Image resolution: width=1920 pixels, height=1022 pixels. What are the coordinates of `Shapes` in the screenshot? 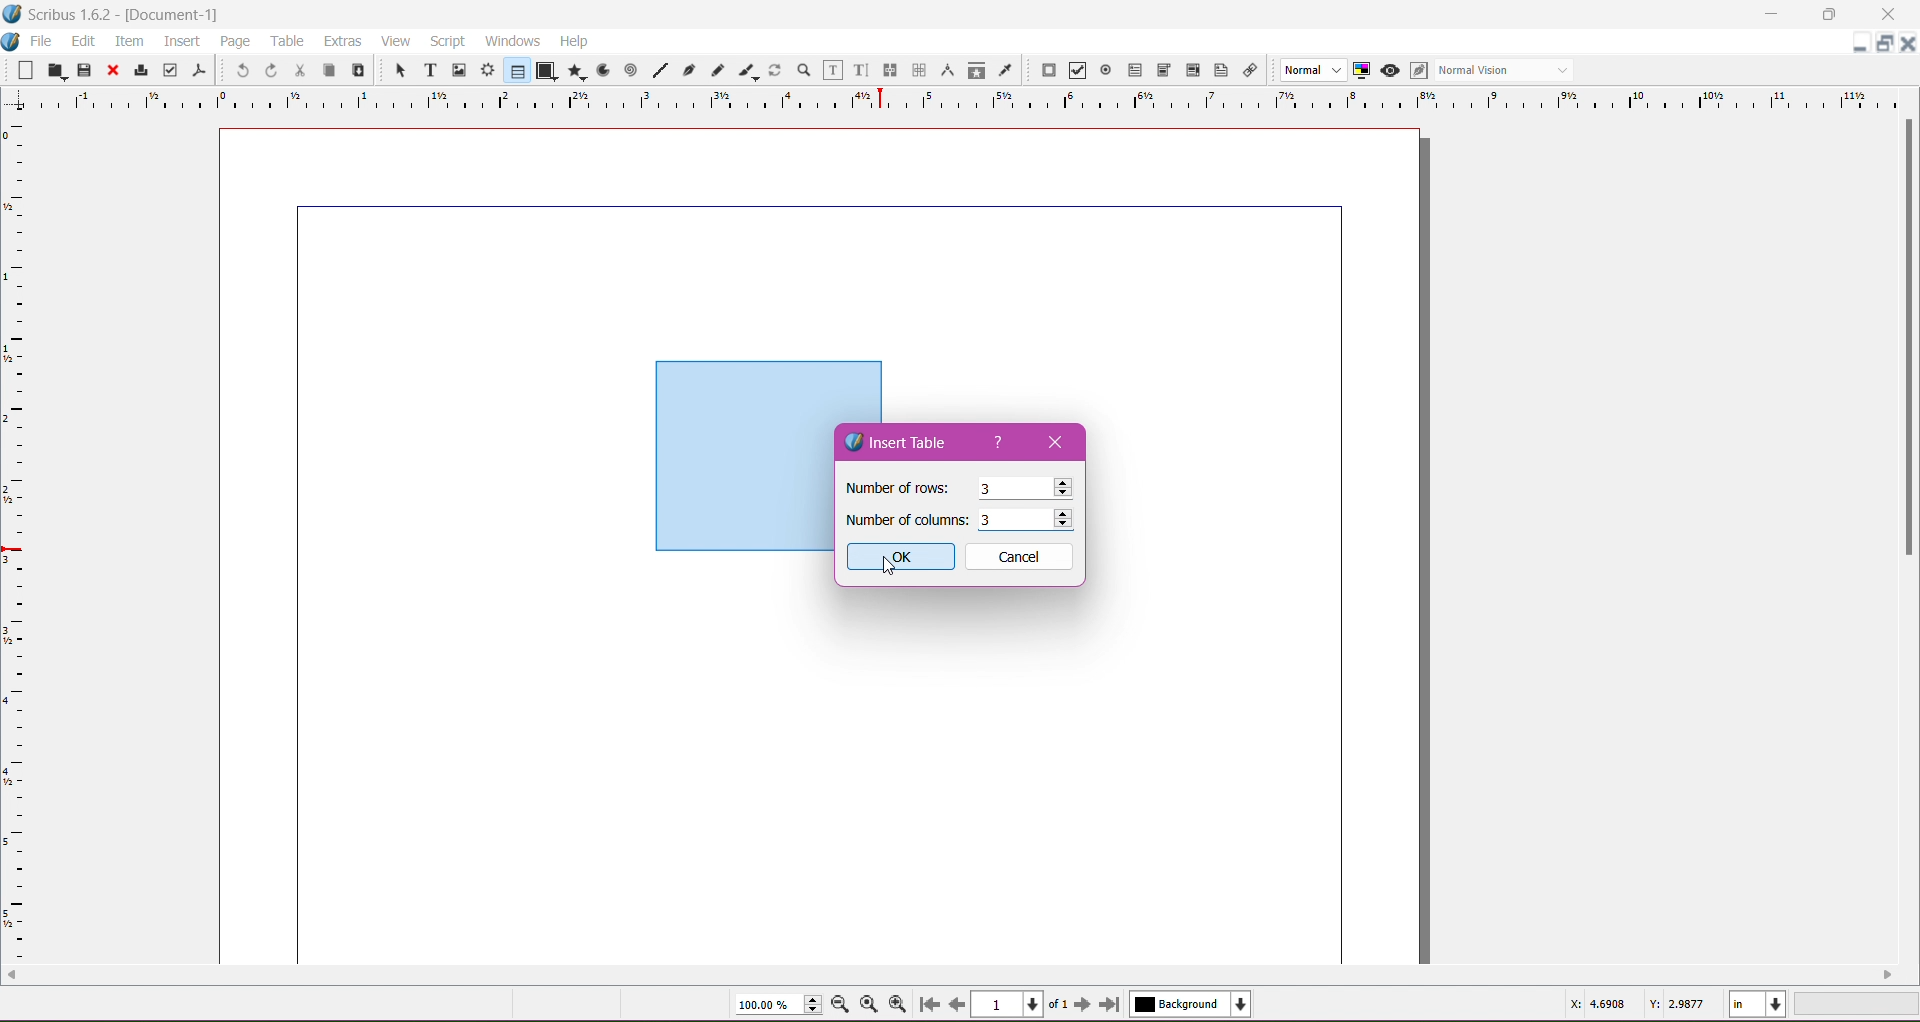 It's located at (545, 70).